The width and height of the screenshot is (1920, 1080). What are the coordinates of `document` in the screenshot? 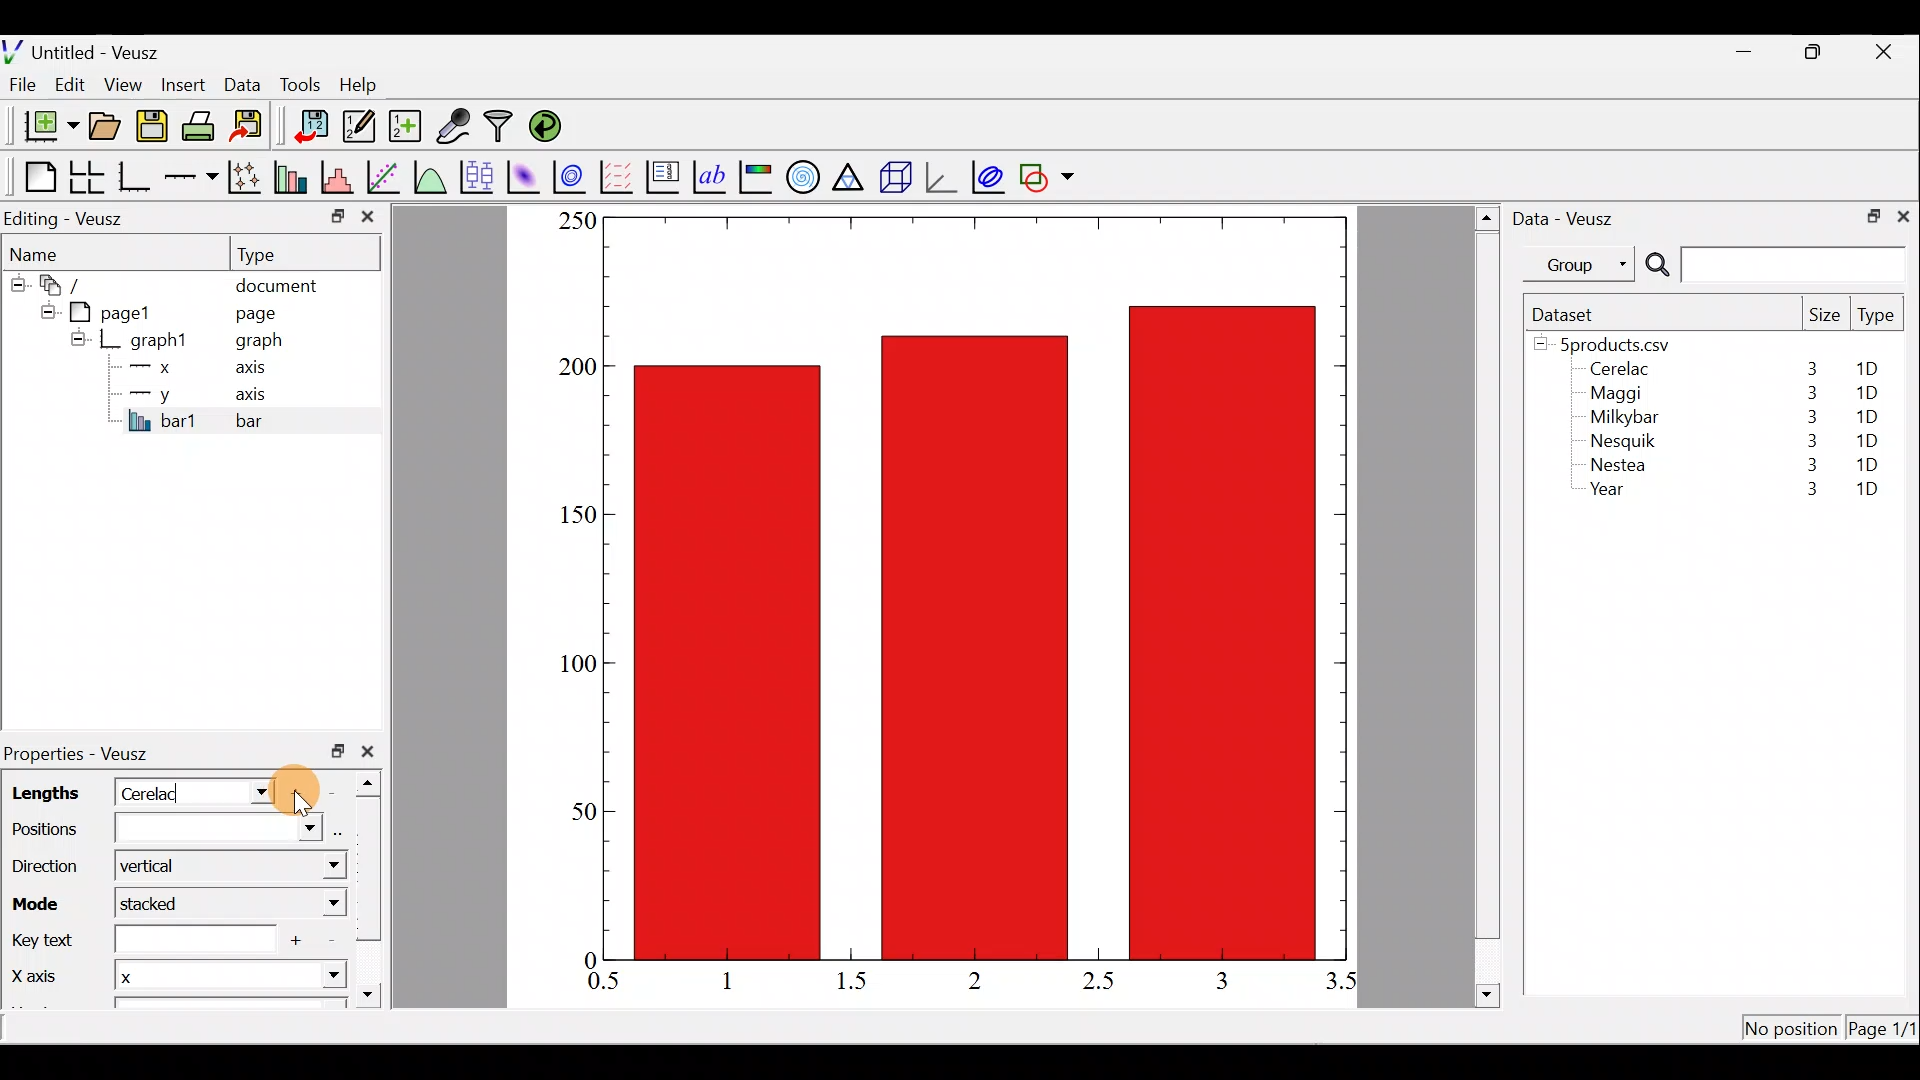 It's located at (276, 282).